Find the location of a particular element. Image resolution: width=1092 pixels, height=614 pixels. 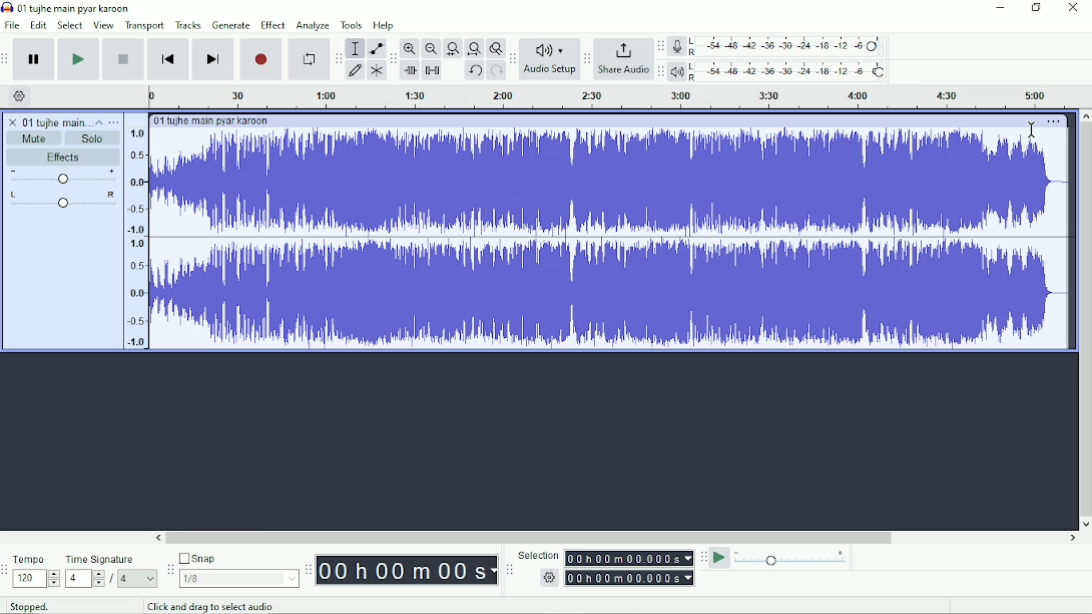

4 is located at coordinates (140, 578).